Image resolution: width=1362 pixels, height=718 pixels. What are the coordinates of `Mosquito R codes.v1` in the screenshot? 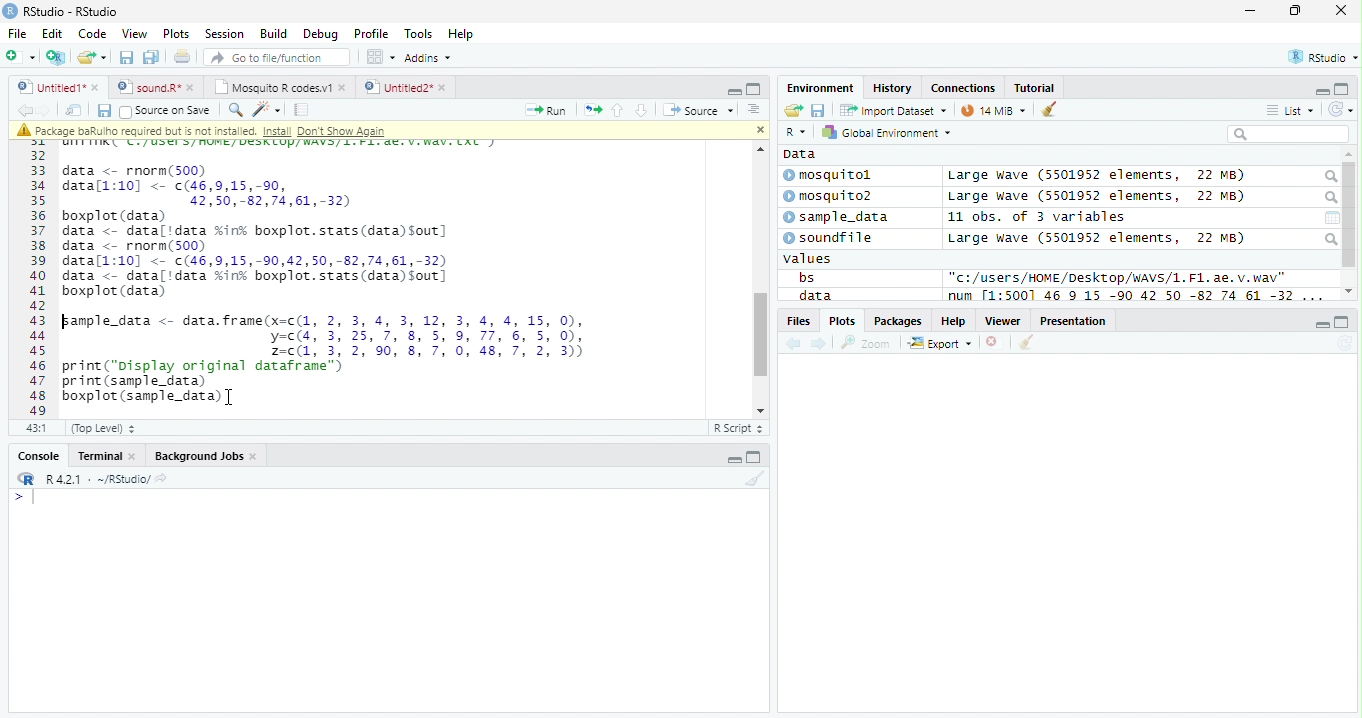 It's located at (277, 86).